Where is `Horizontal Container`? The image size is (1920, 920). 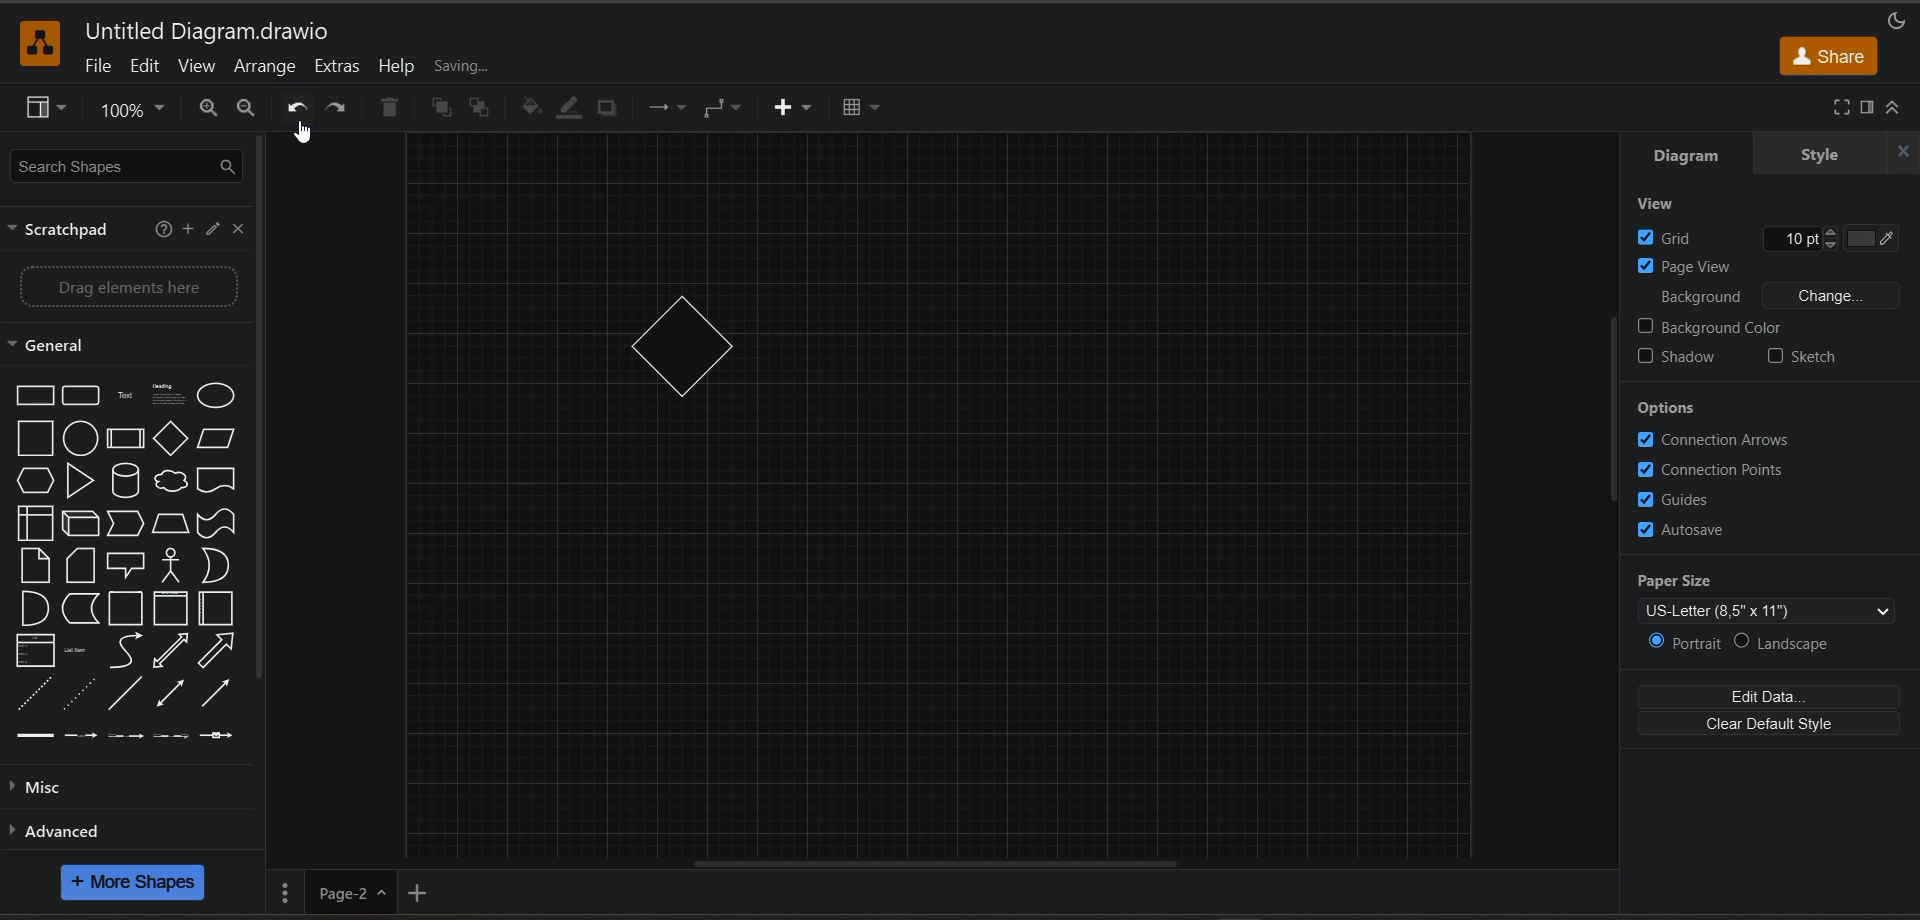
Horizontal Container is located at coordinates (218, 608).